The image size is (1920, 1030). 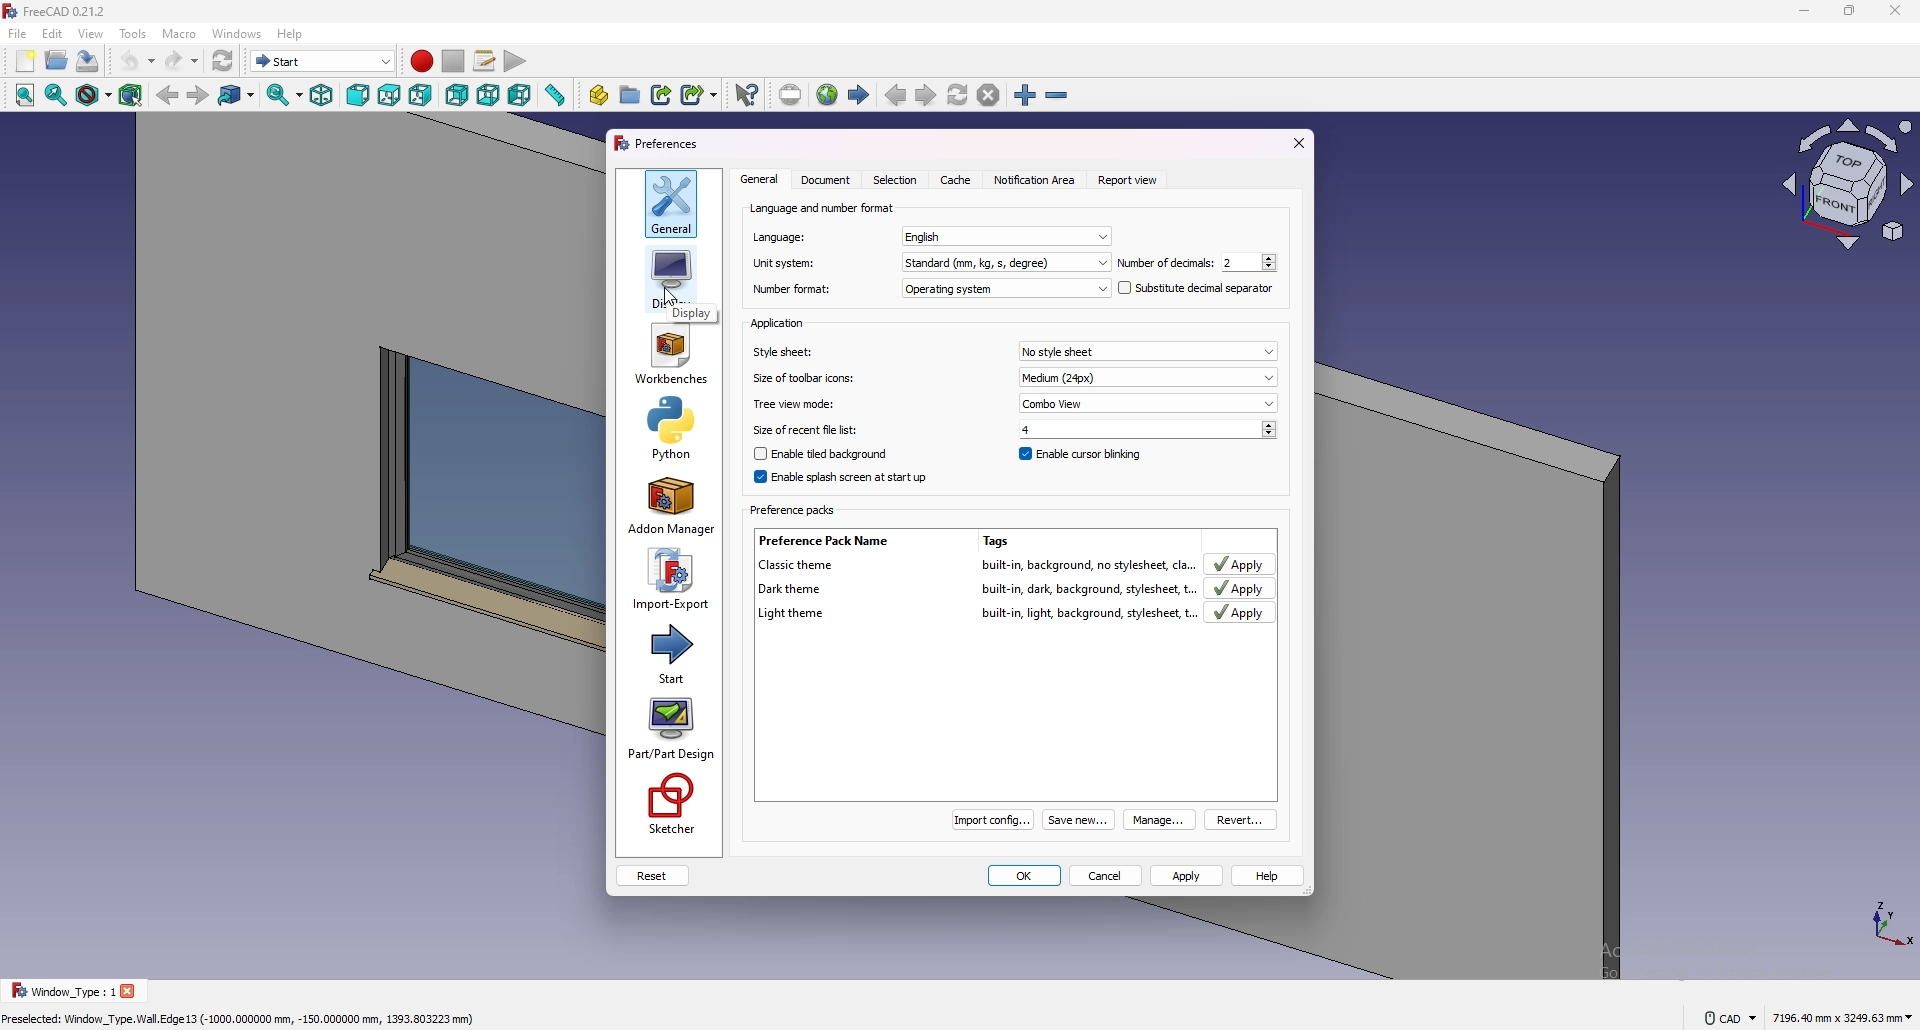 What do you see at coordinates (70, 11) in the screenshot?
I see `FreeCAD 0.21.2` at bounding box center [70, 11].